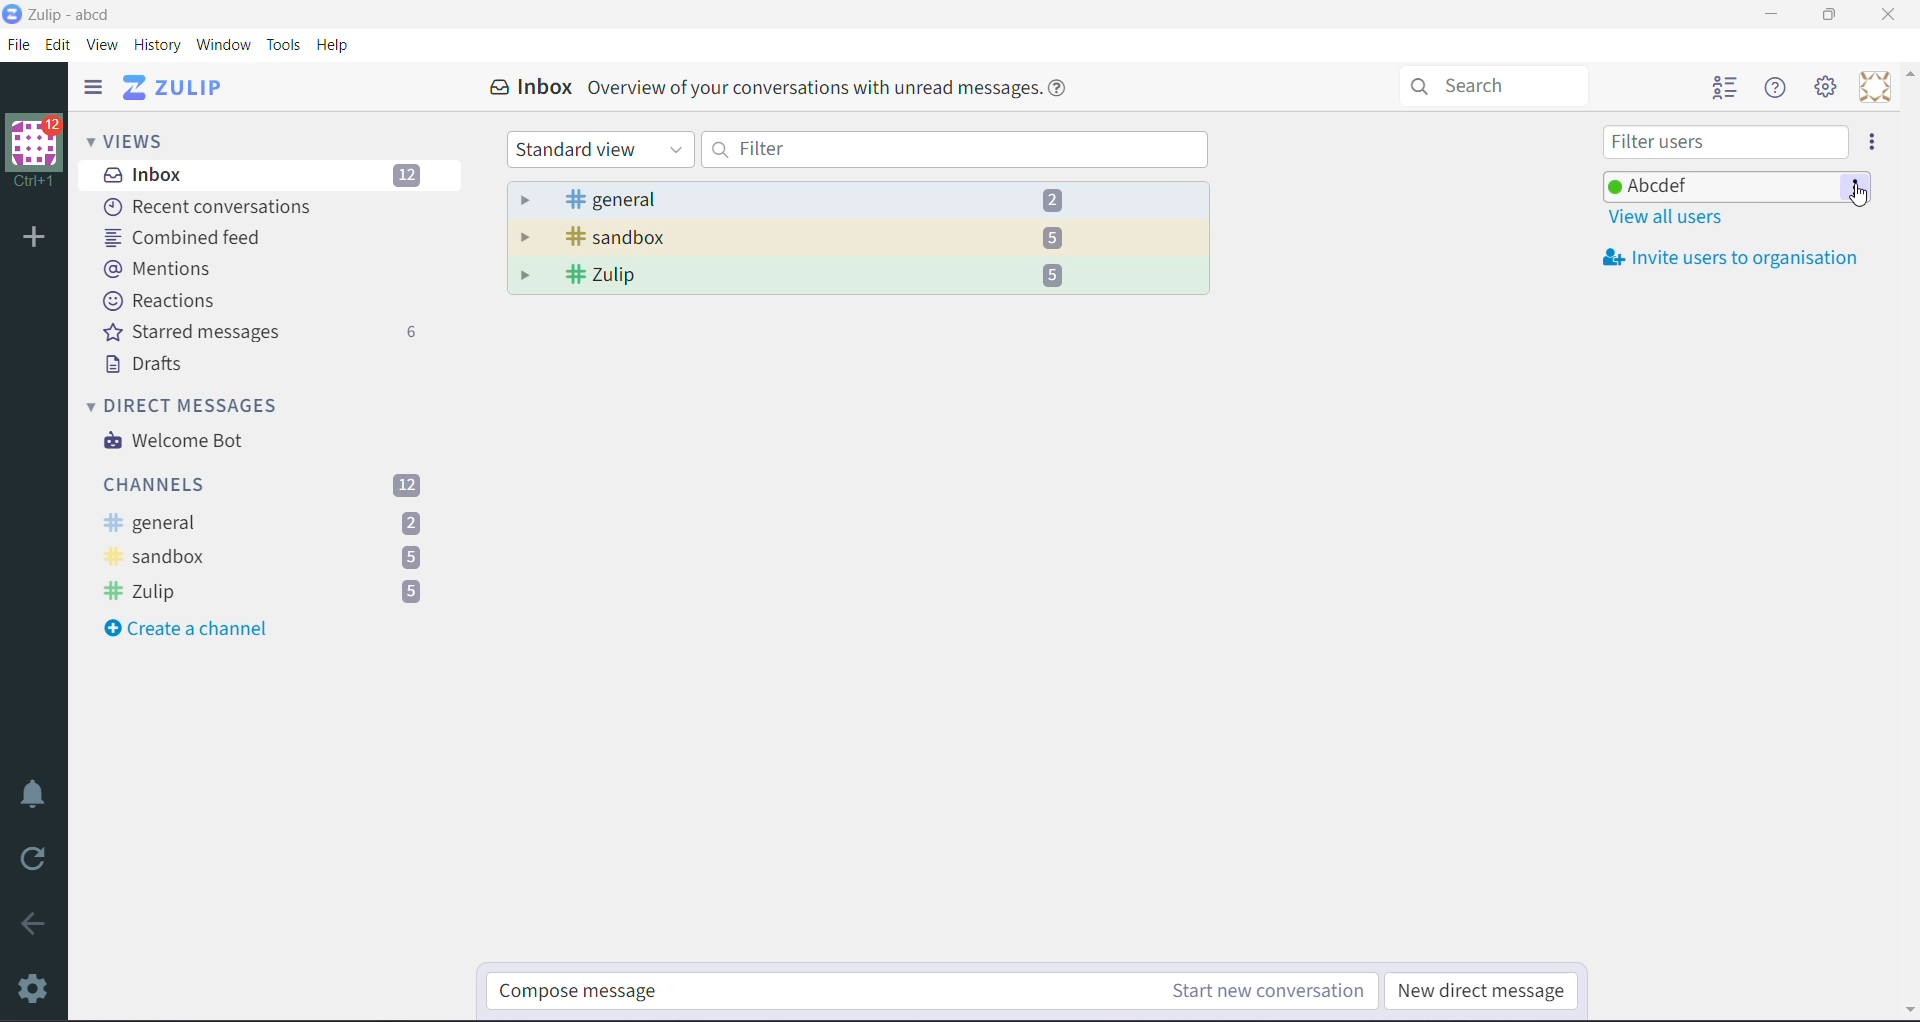  What do you see at coordinates (1660, 217) in the screenshot?
I see `View all users` at bounding box center [1660, 217].